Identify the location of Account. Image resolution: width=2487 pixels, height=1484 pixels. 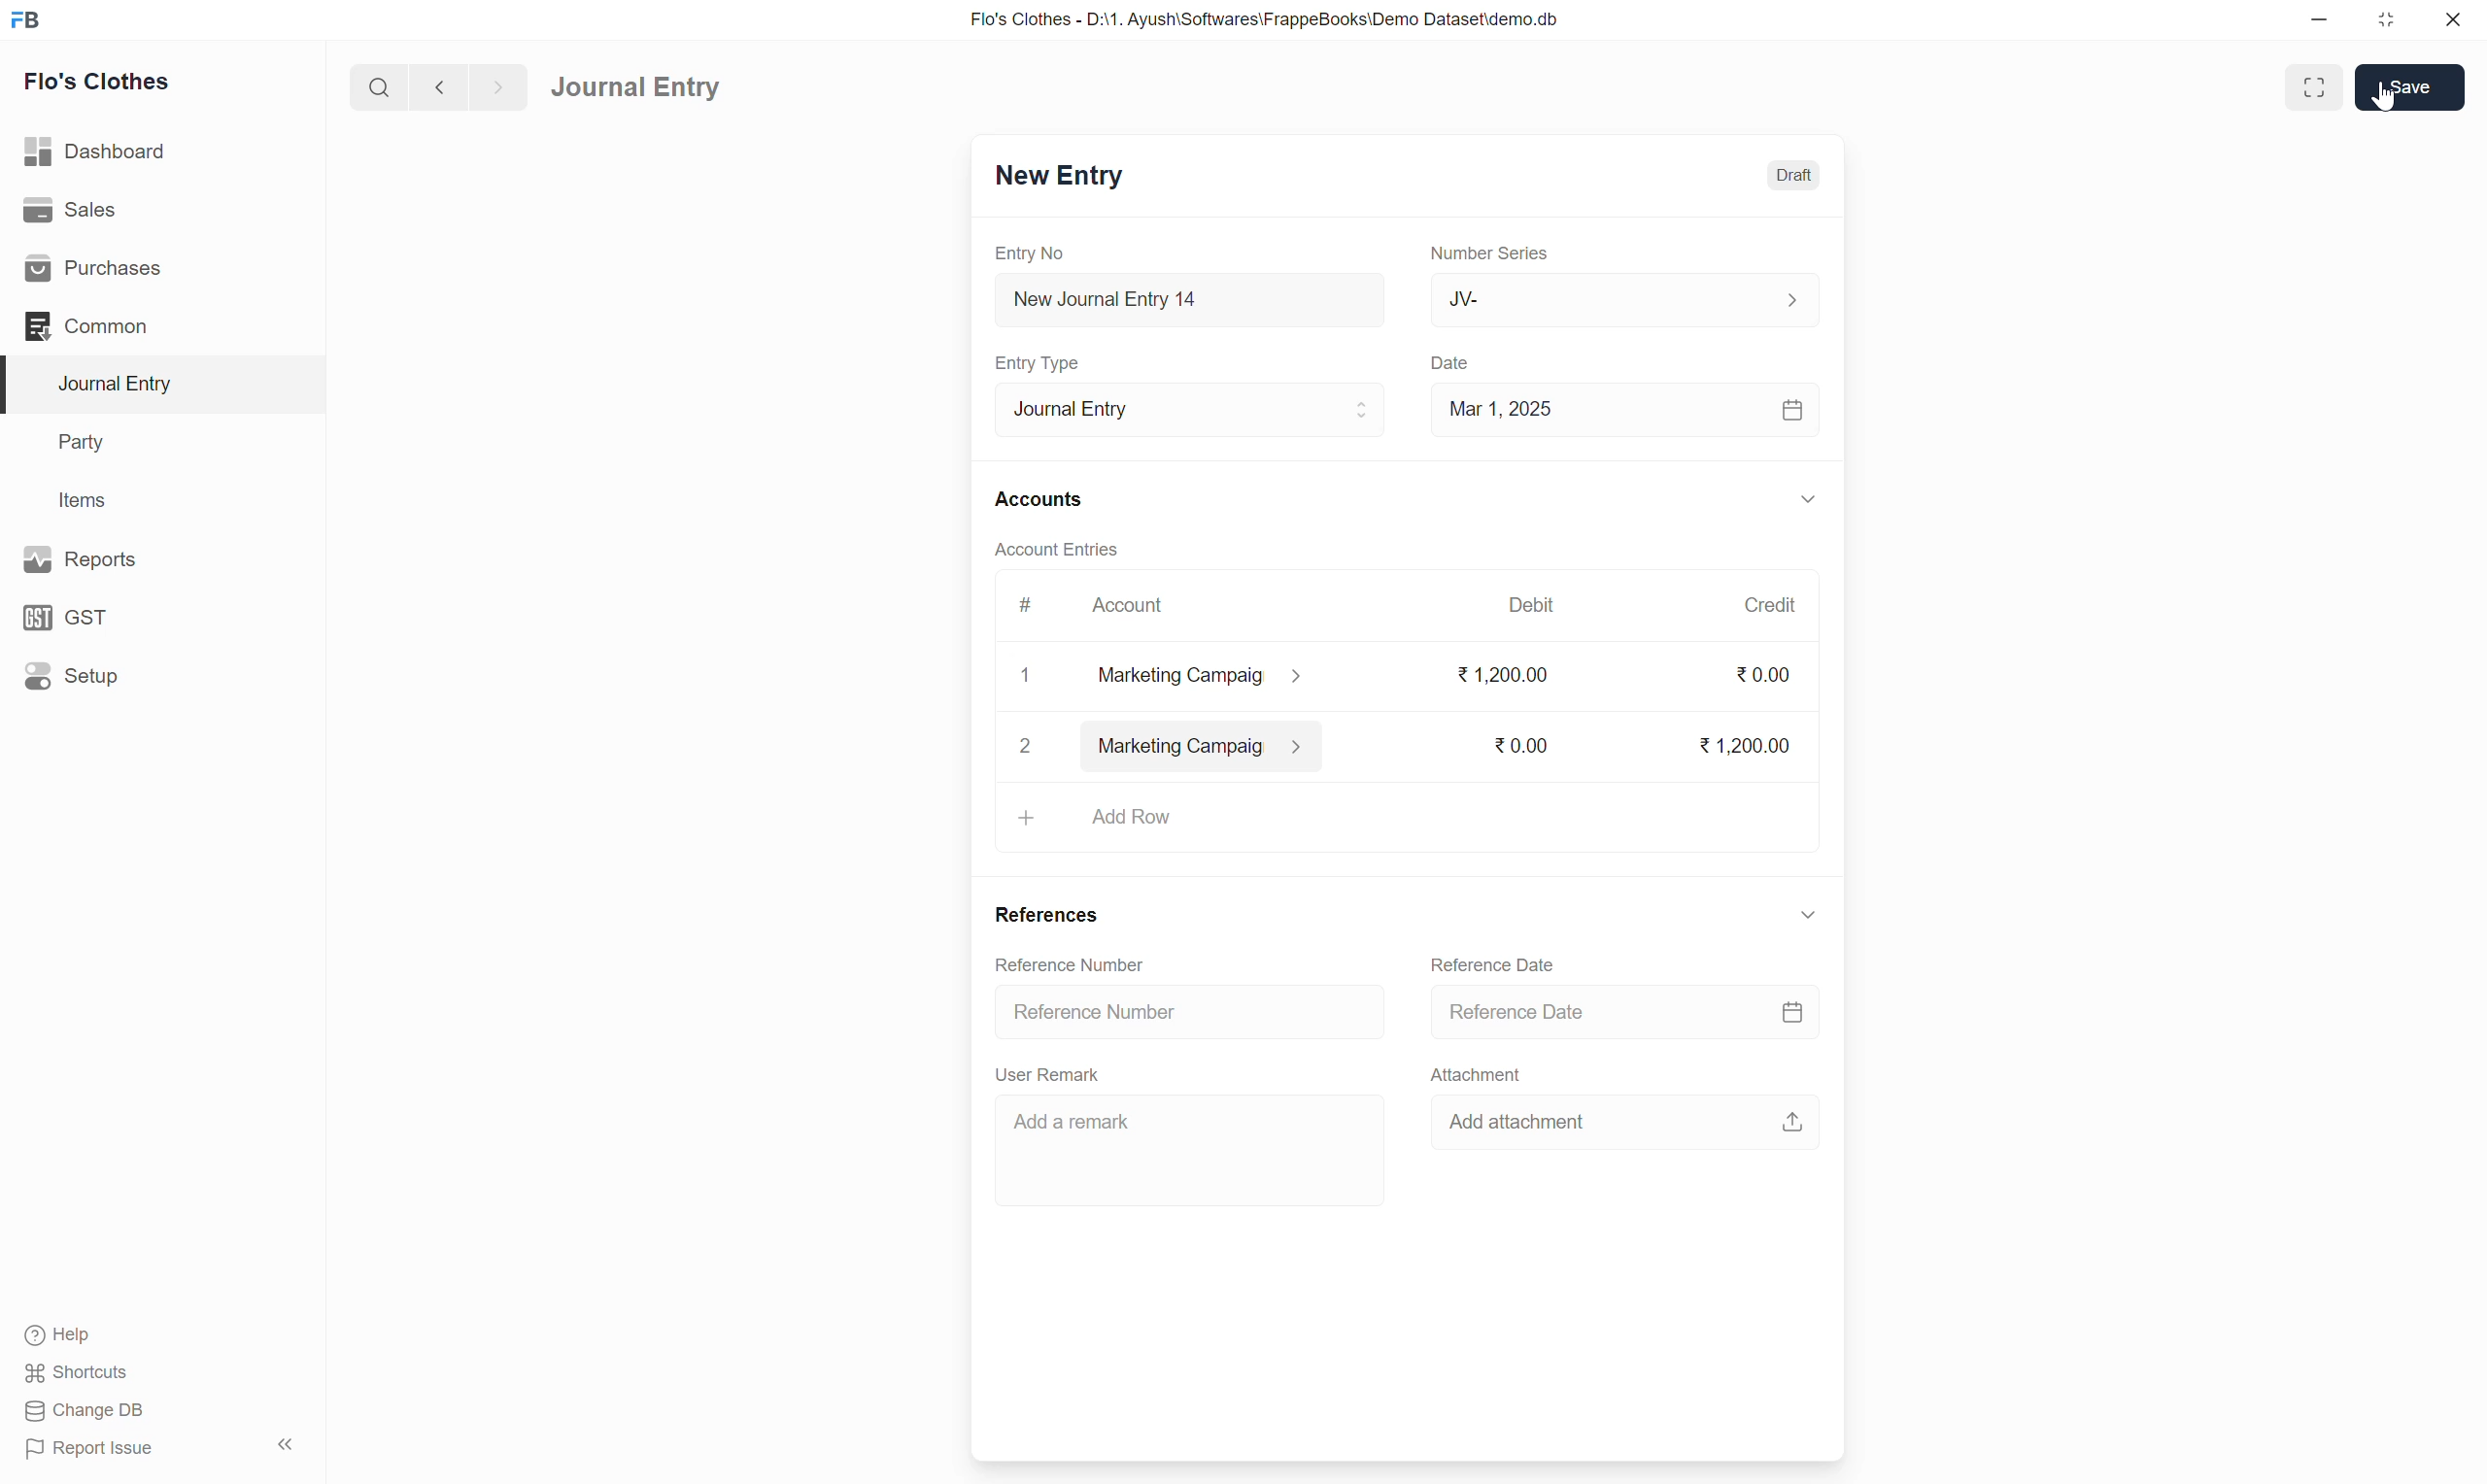
(1131, 605).